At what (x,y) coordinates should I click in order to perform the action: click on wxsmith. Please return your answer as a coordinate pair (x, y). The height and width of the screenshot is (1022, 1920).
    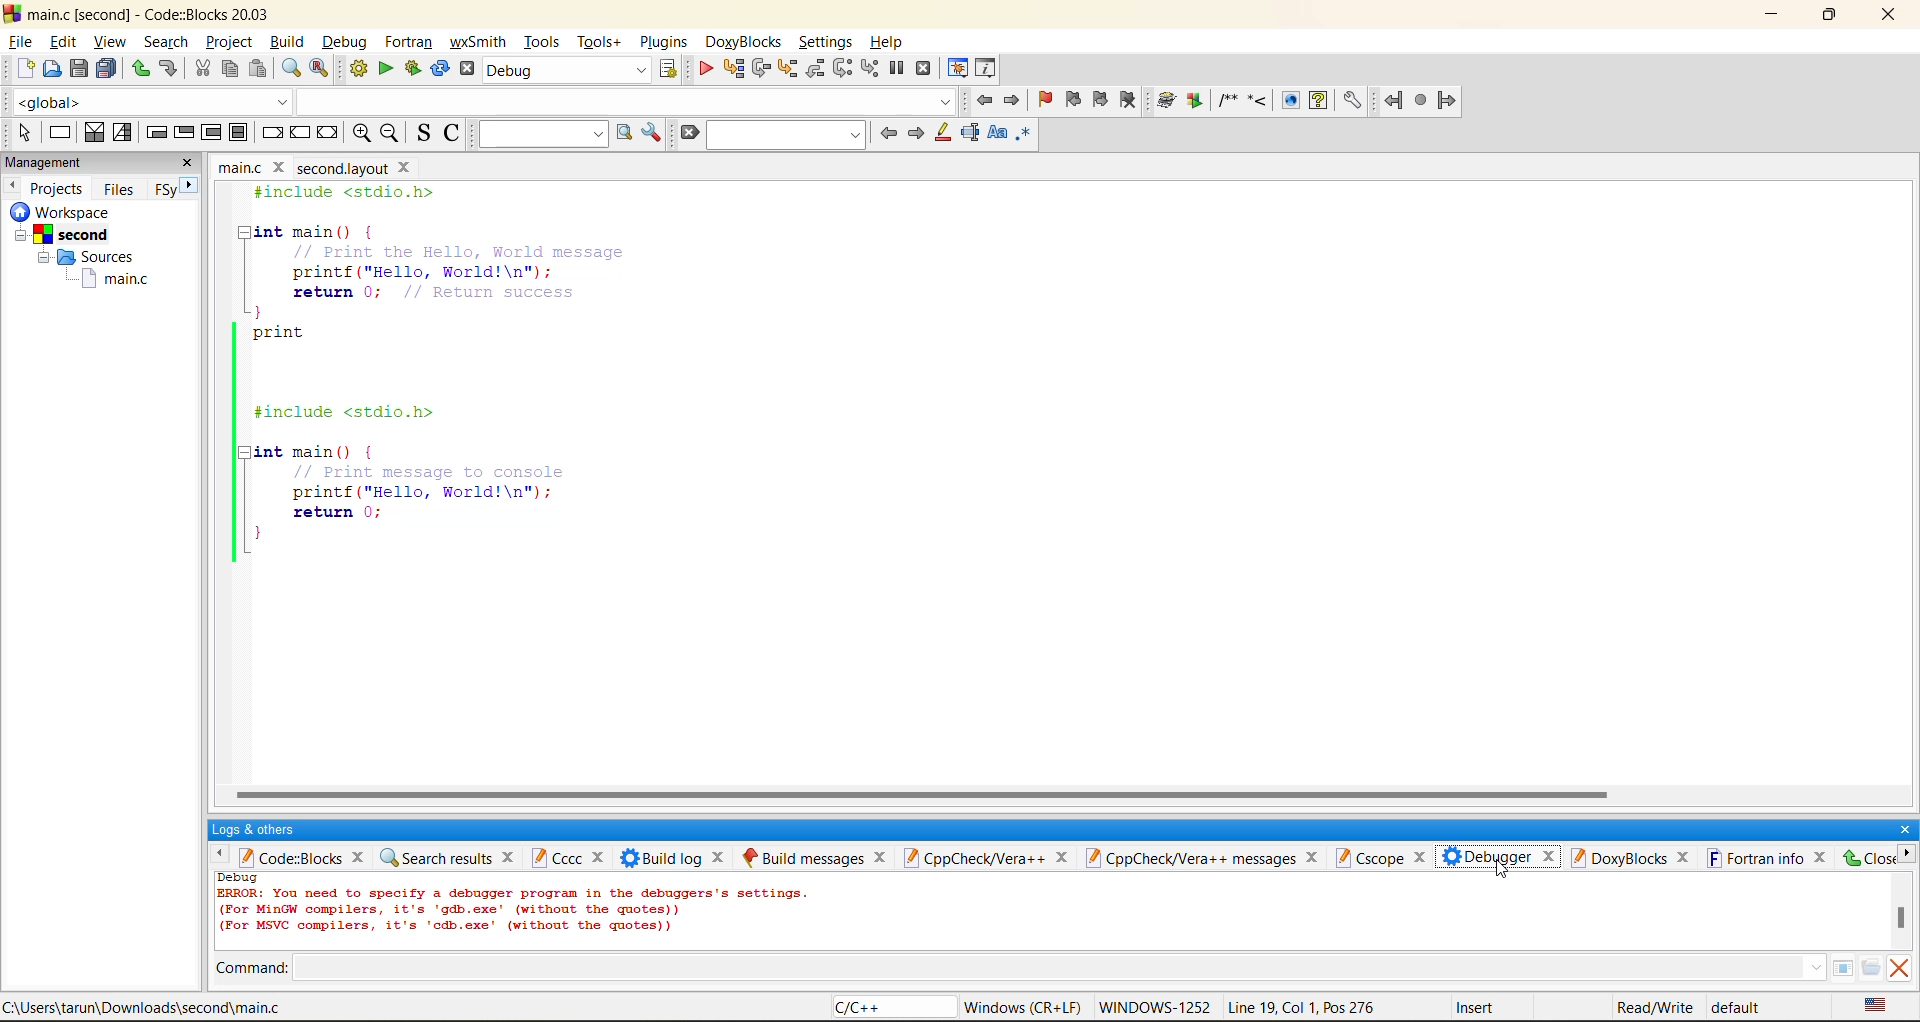
    Looking at the image, I should click on (479, 42).